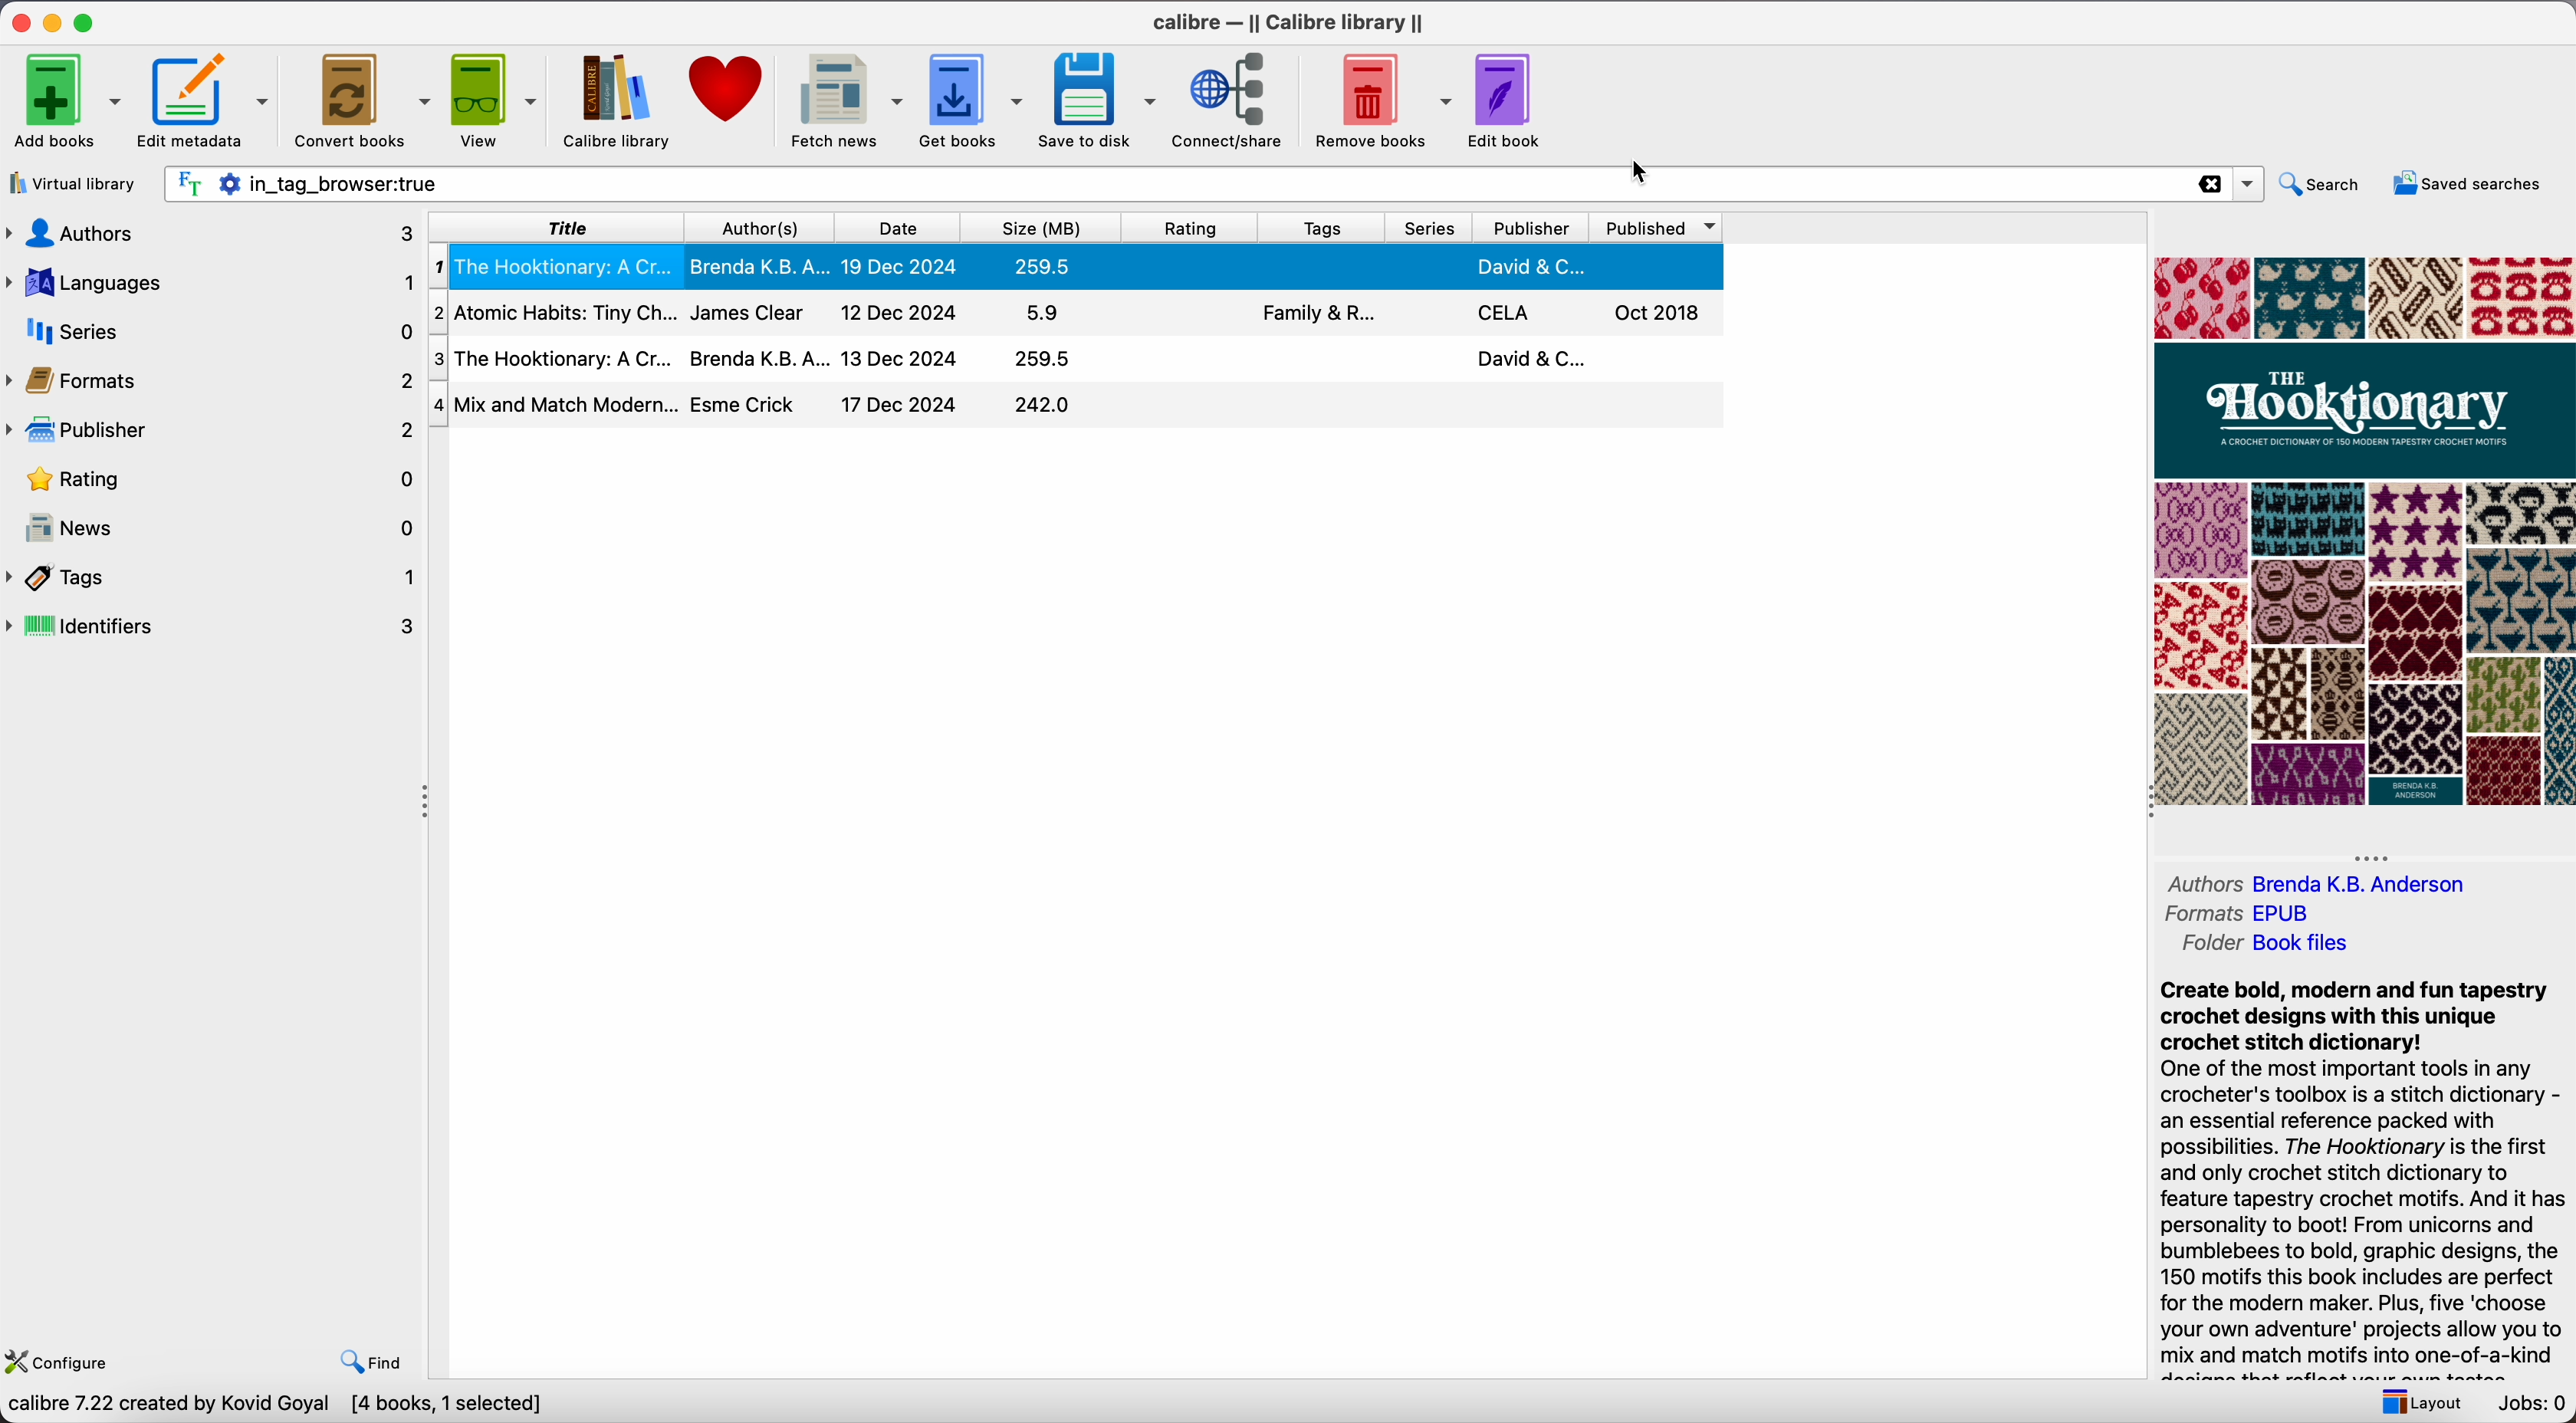  Describe the element at coordinates (60, 1364) in the screenshot. I see `Configure` at that location.